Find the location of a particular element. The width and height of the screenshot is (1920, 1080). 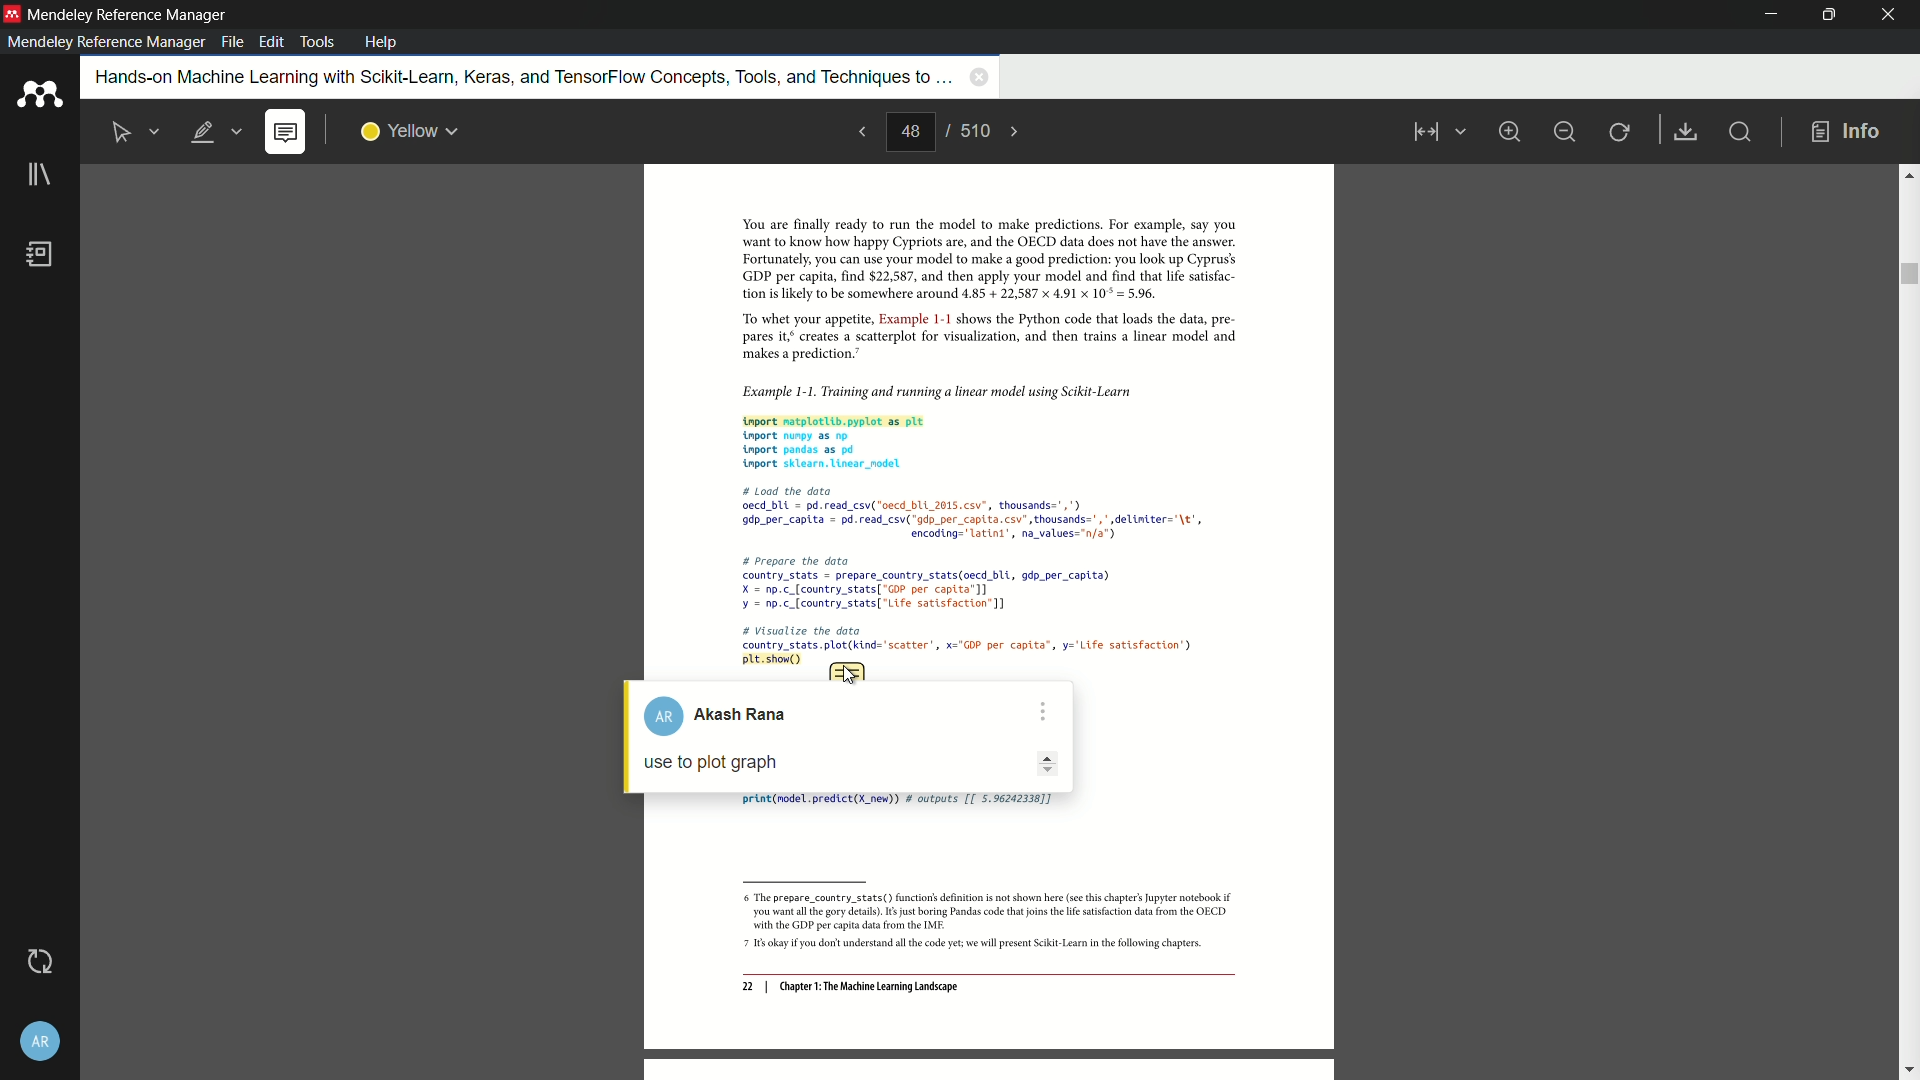

previous page is located at coordinates (860, 131).